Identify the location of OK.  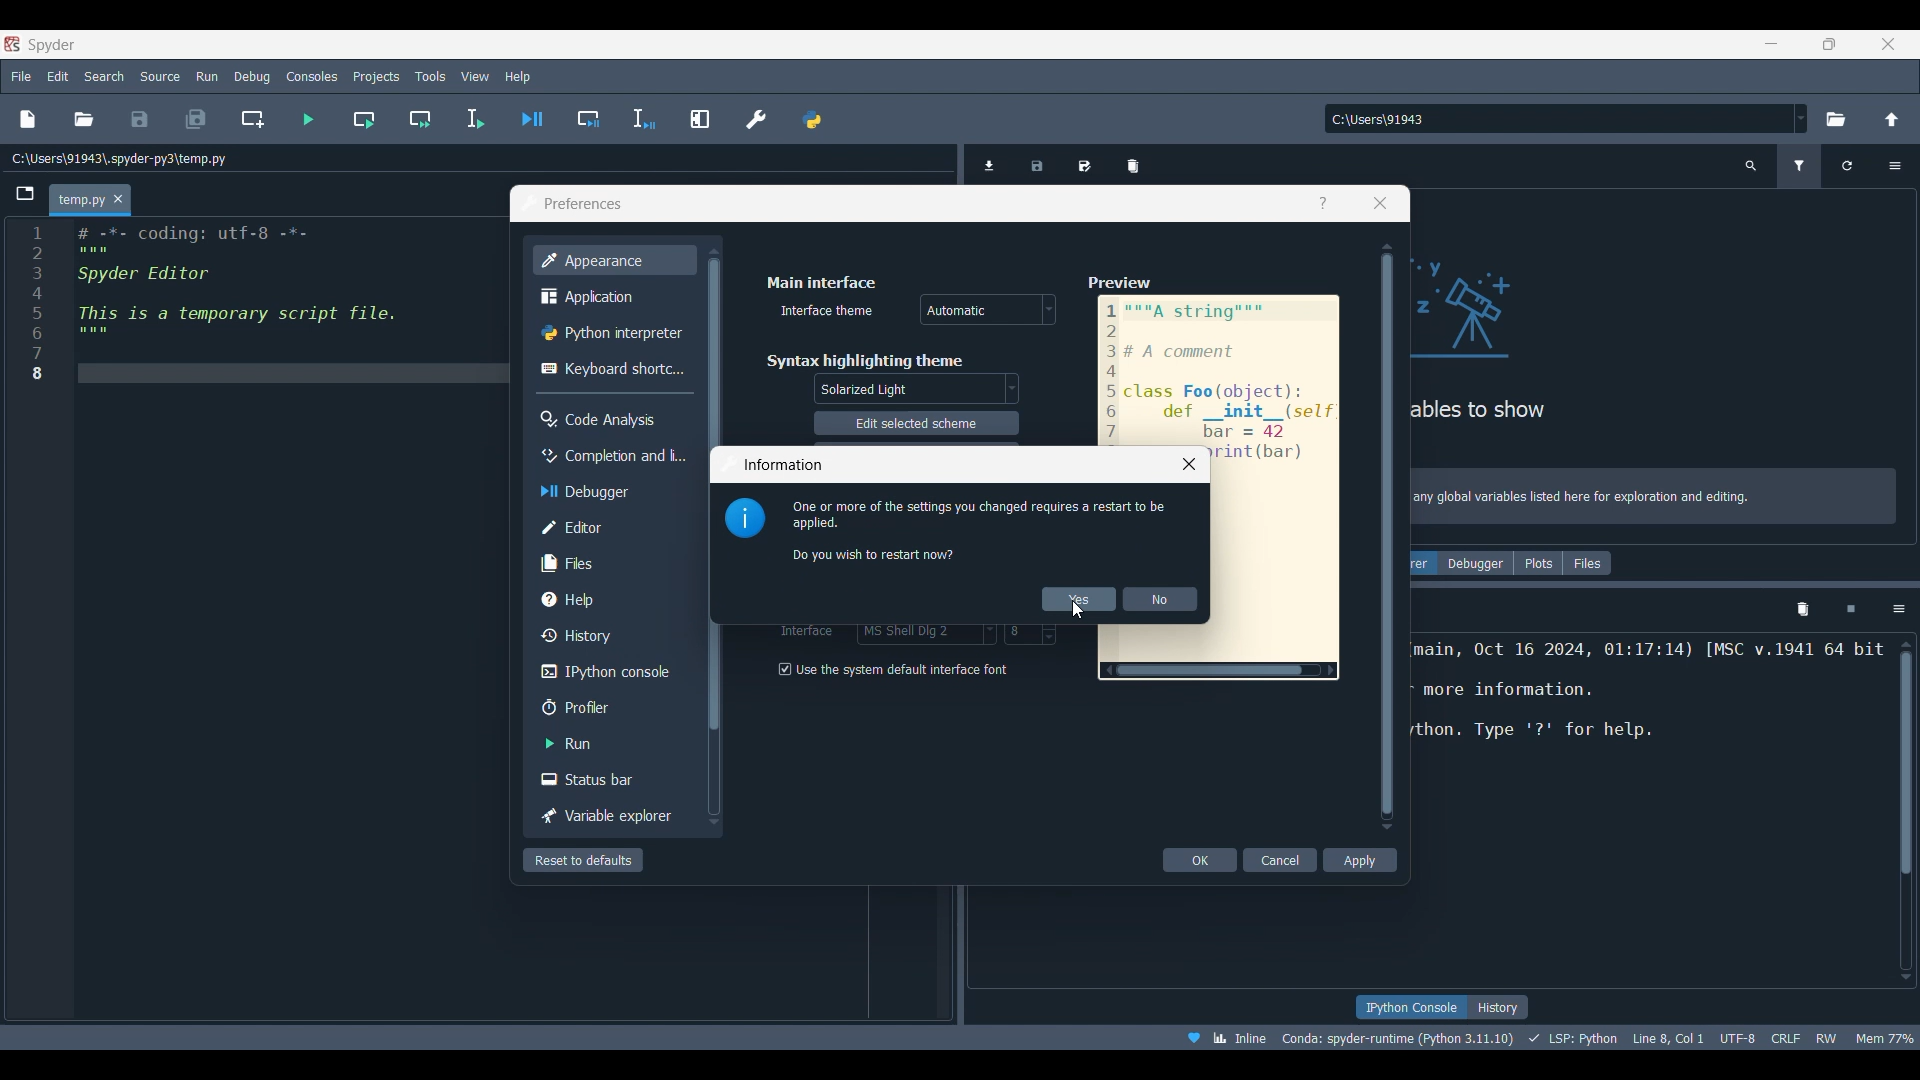
(1199, 860).